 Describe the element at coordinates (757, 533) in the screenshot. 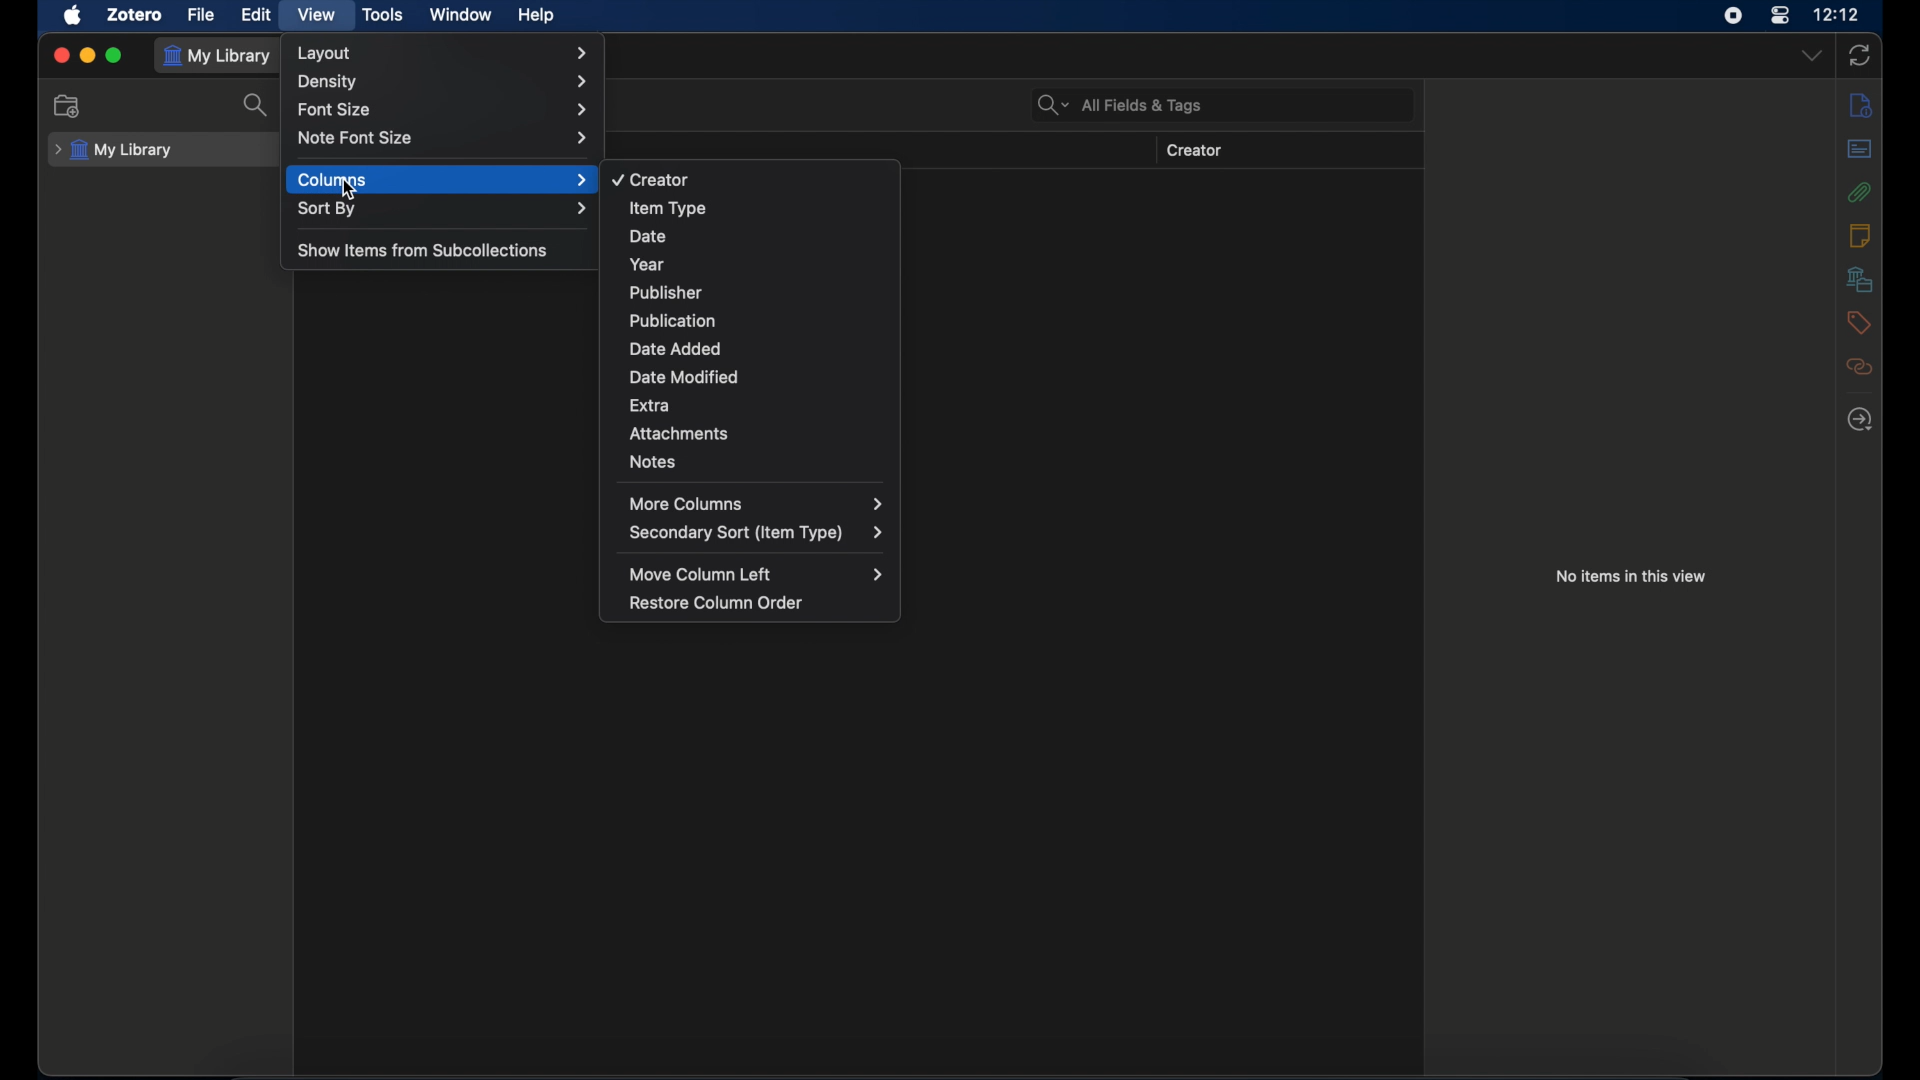

I see `secondary sort` at that location.